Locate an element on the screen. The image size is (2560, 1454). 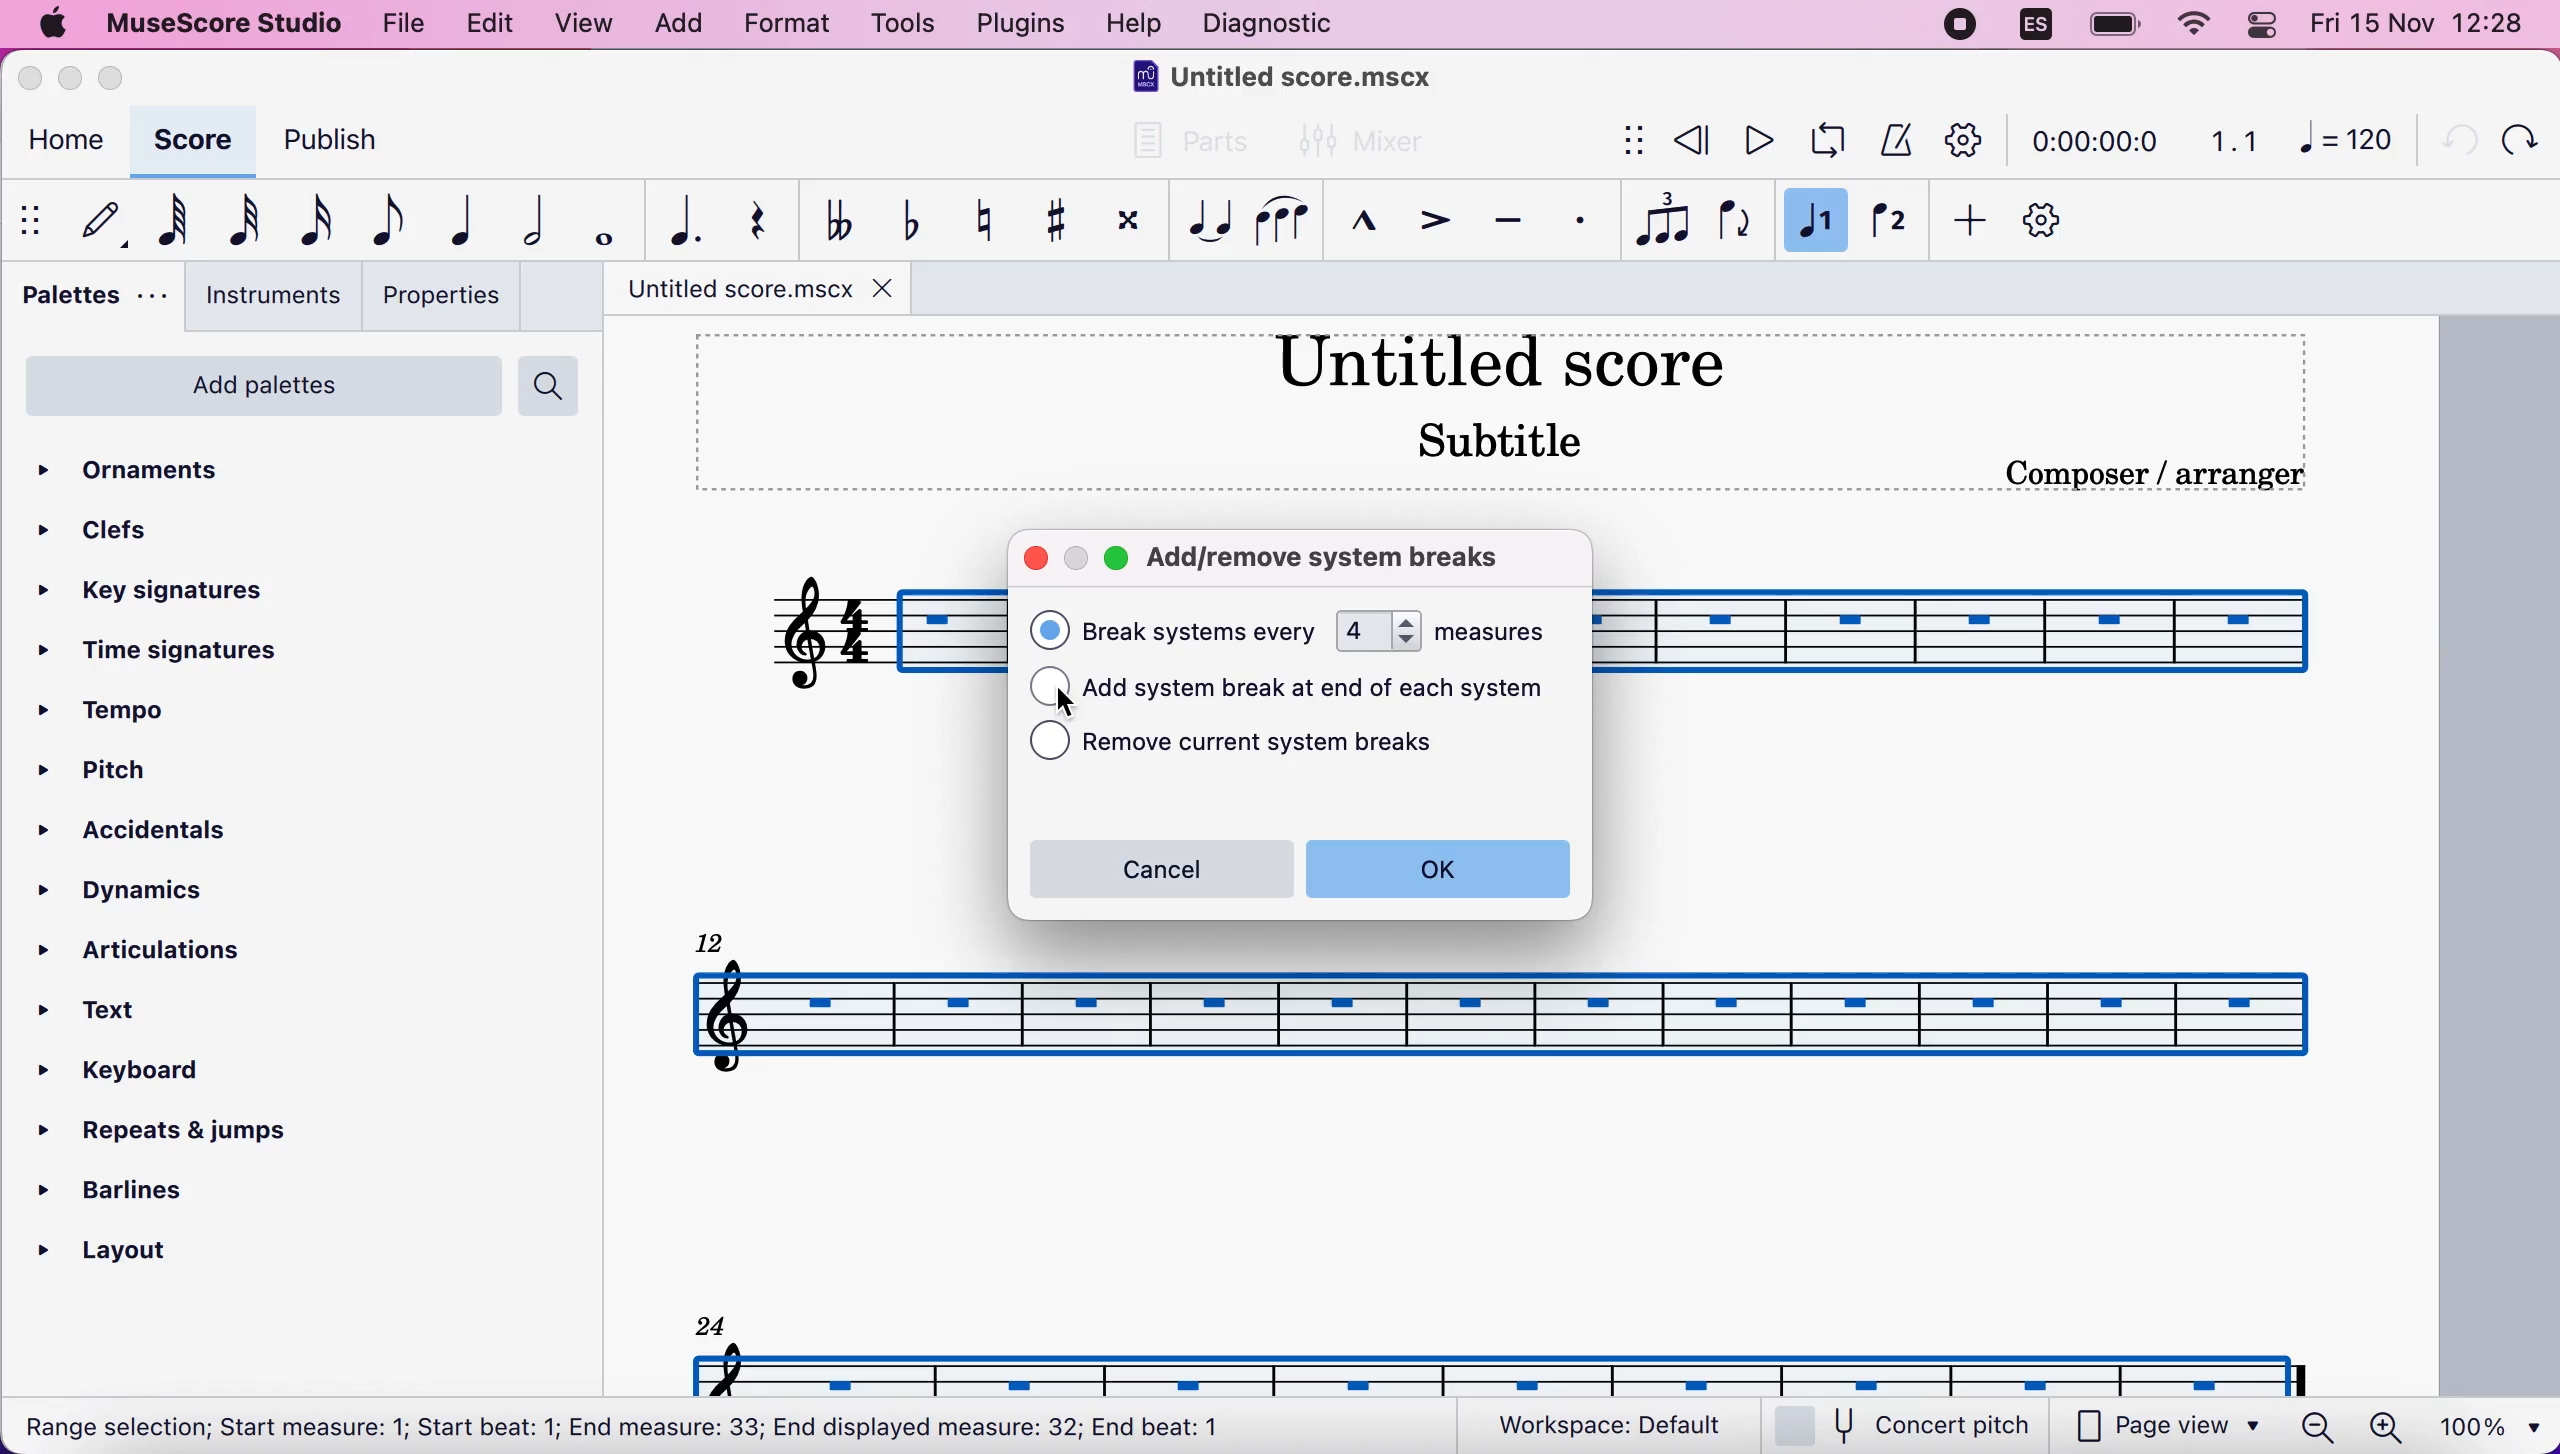
score is located at coordinates (189, 140).